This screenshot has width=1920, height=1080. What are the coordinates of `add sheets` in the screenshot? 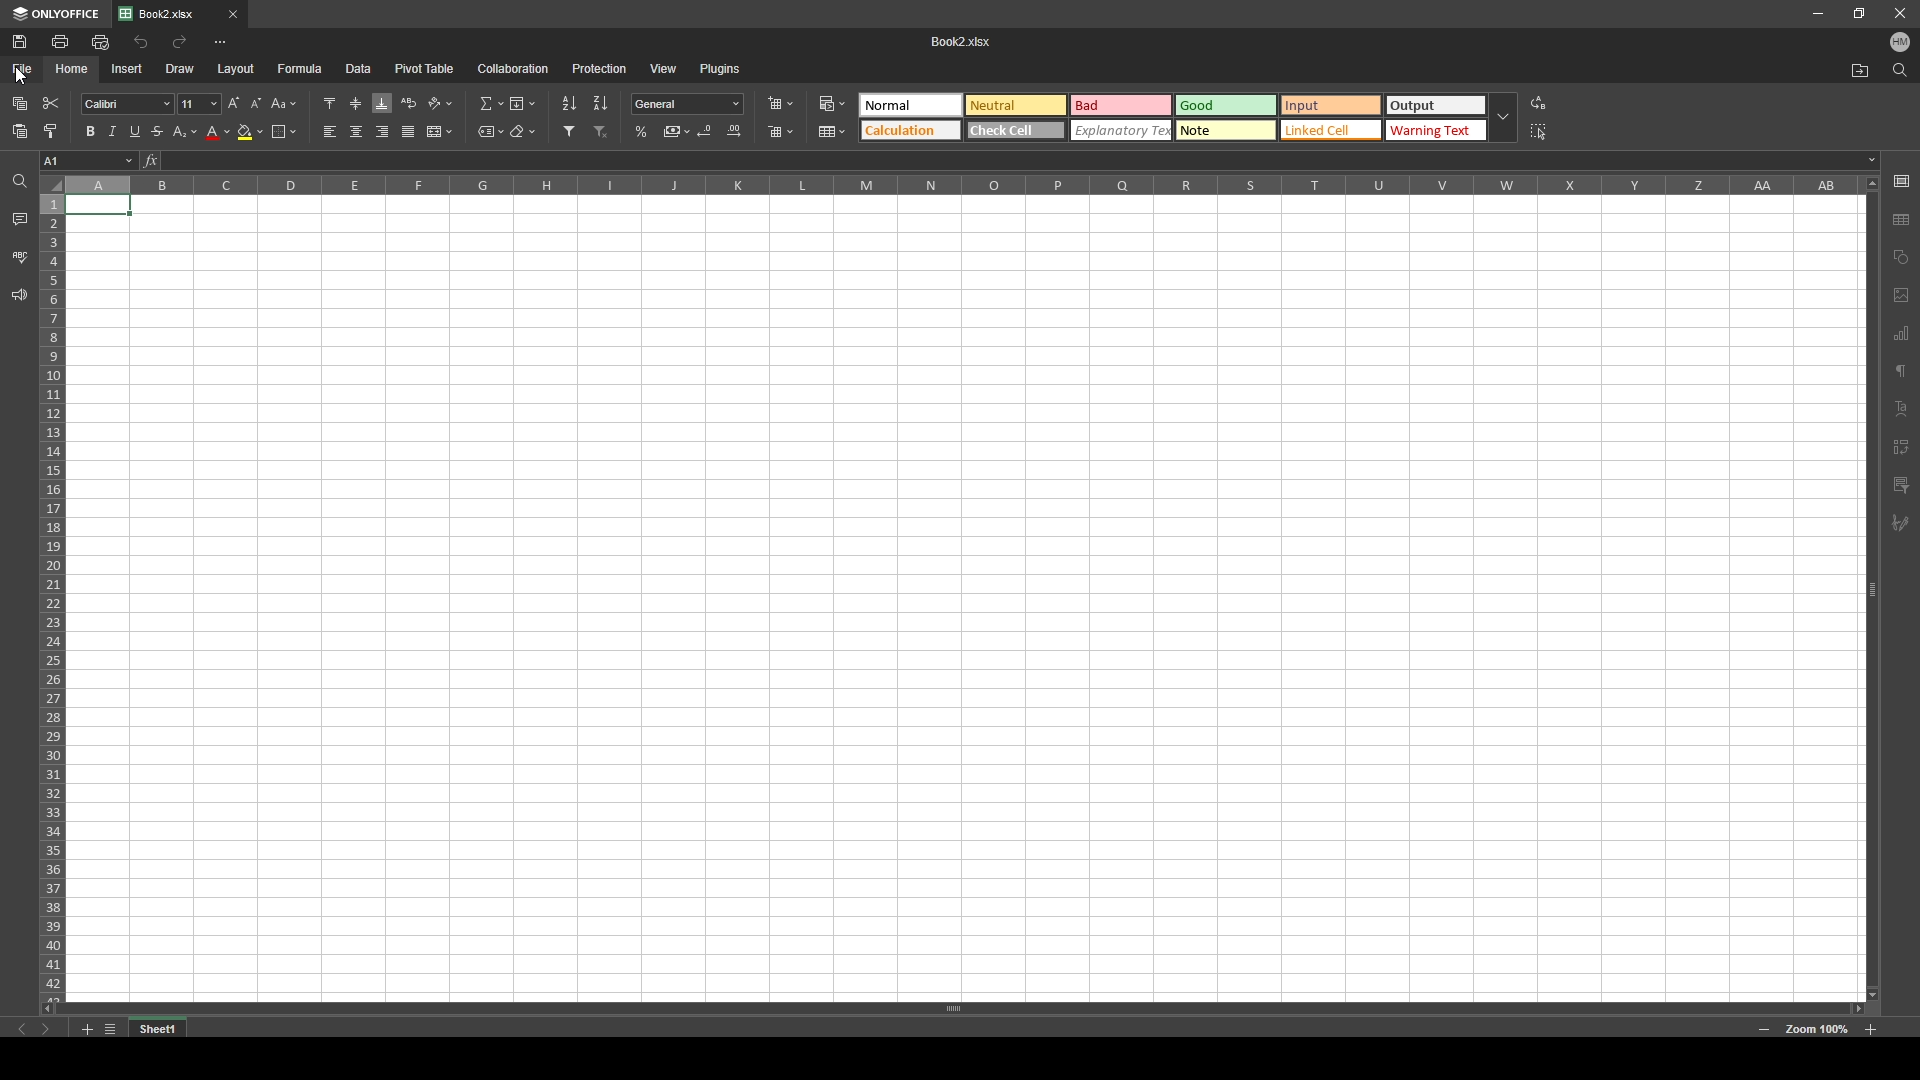 It's located at (86, 1028).